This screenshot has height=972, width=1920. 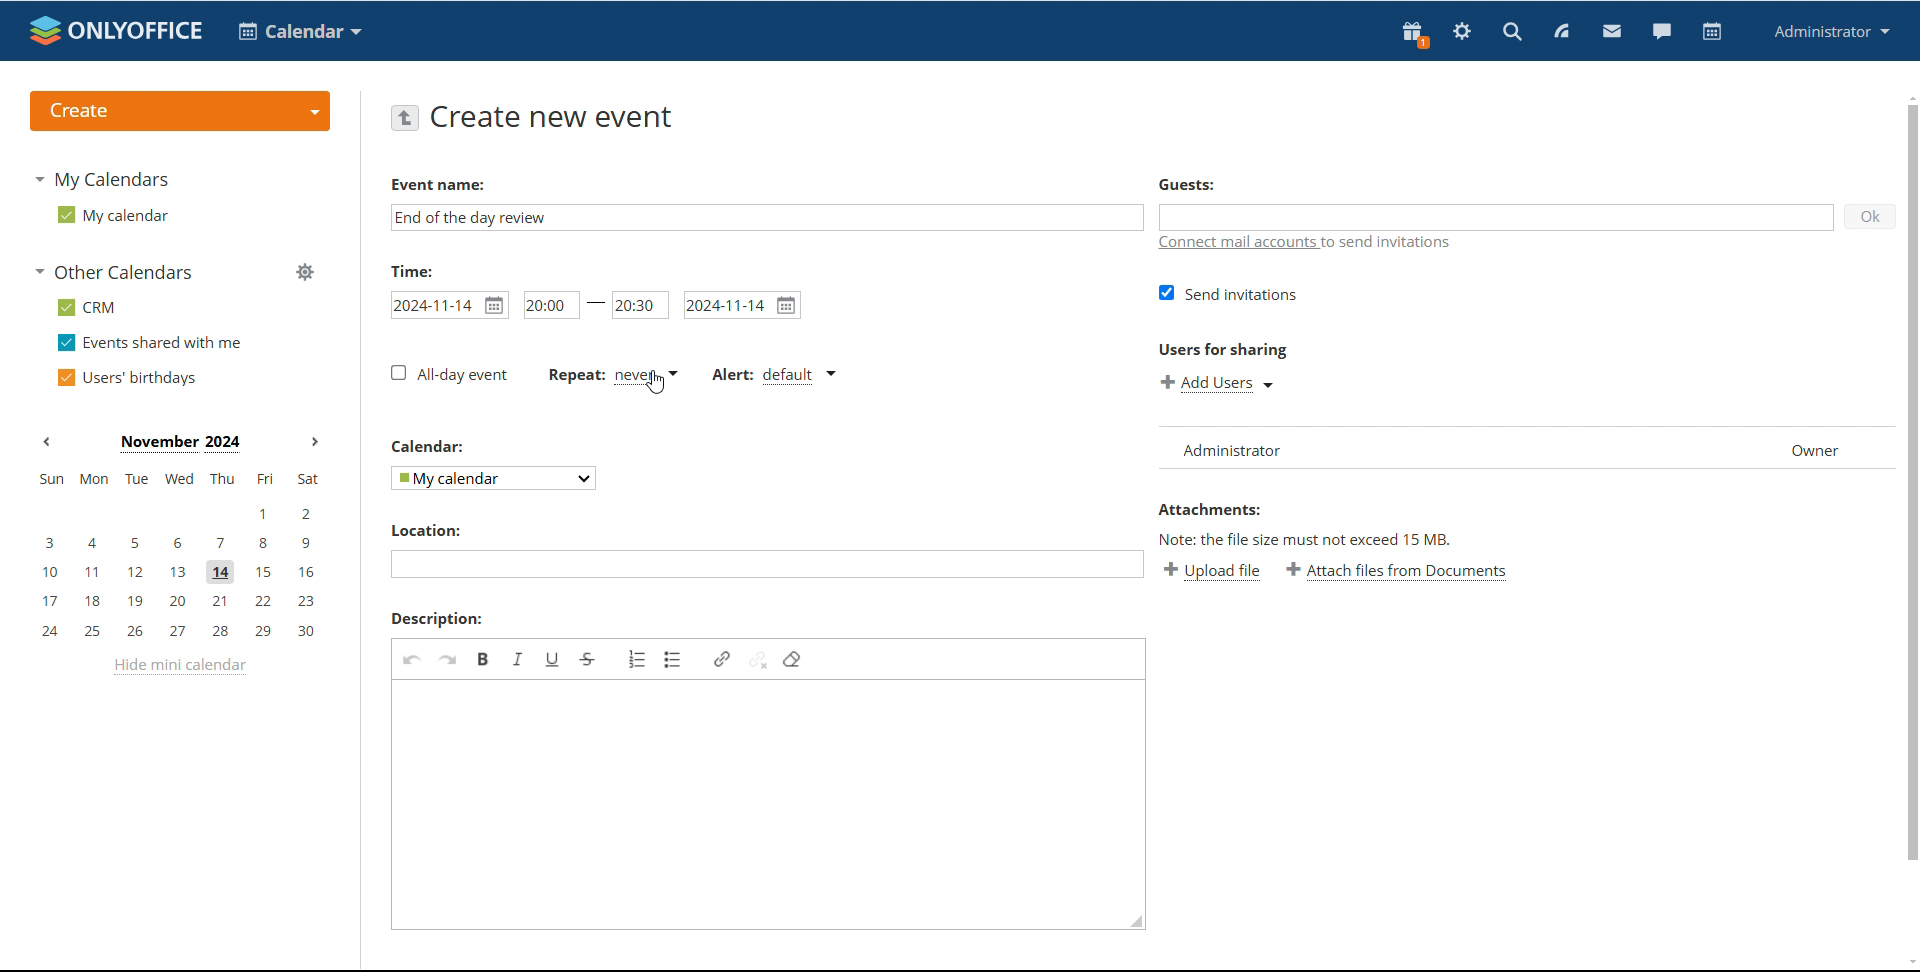 What do you see at coordinates (1560, 31) in the screenshot?
I see `feed` at bounding box center [1560, 31].